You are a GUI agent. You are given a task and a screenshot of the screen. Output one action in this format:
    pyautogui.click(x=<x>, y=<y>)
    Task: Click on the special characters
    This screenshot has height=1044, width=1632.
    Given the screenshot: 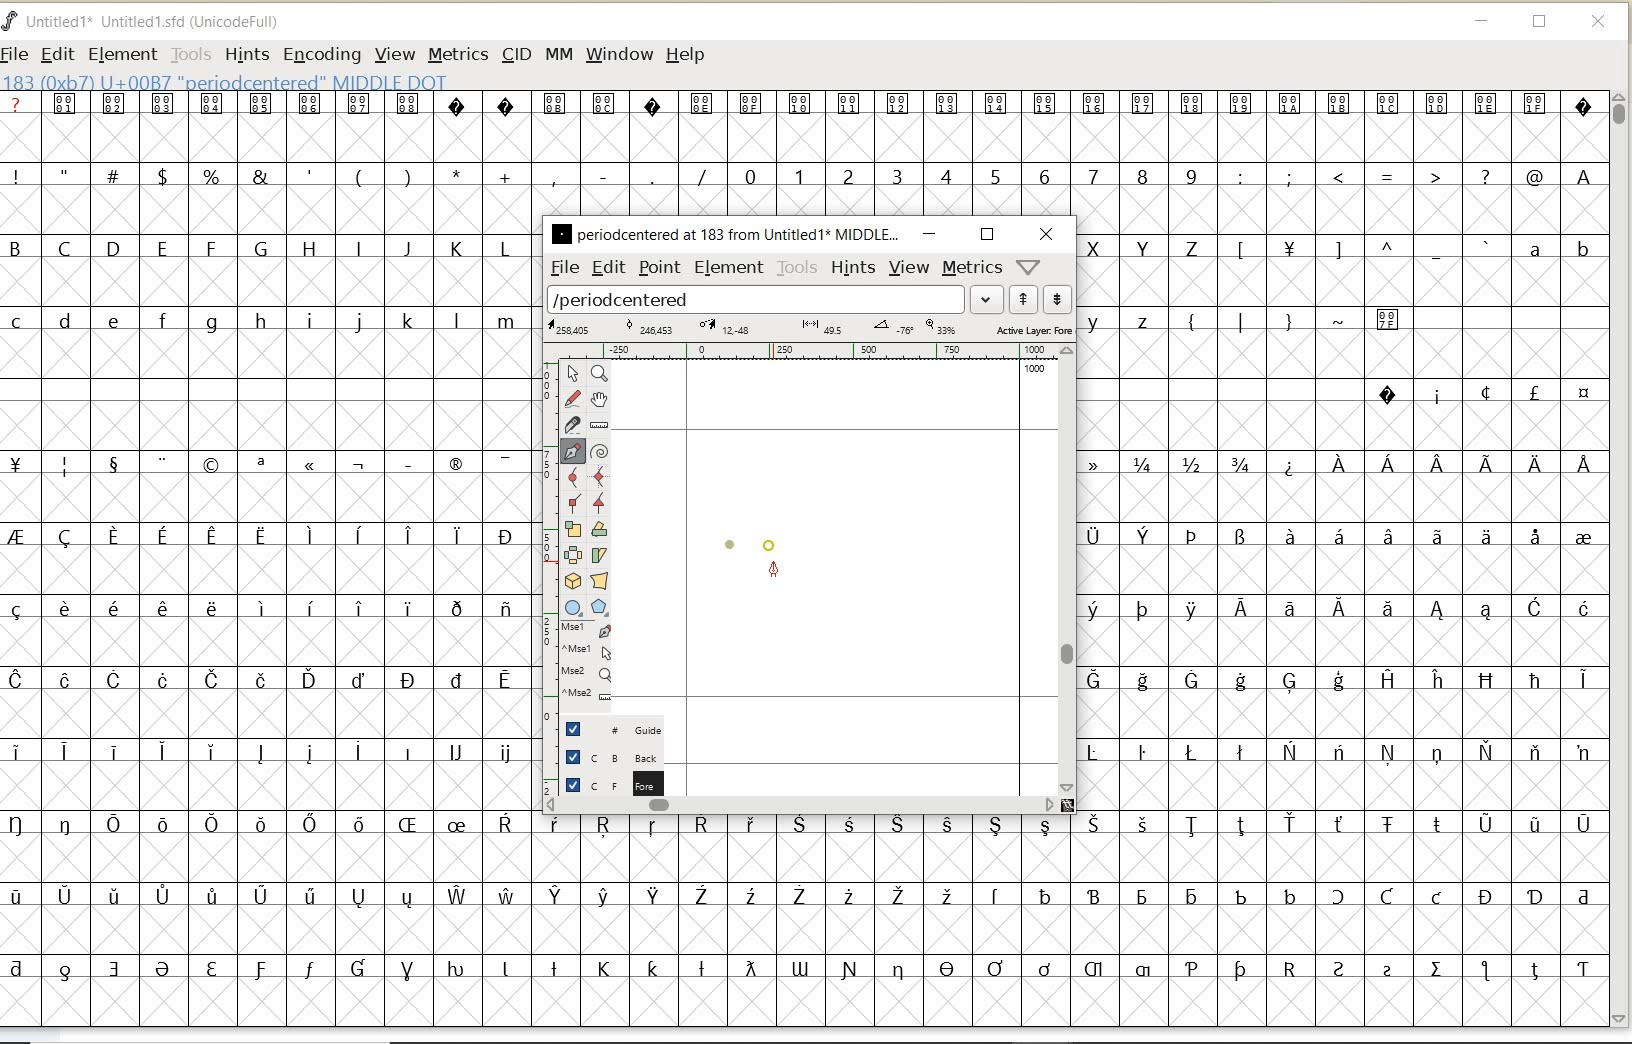 What is the action you would take?
    pyautogui.click(x=1318, y=328)
    